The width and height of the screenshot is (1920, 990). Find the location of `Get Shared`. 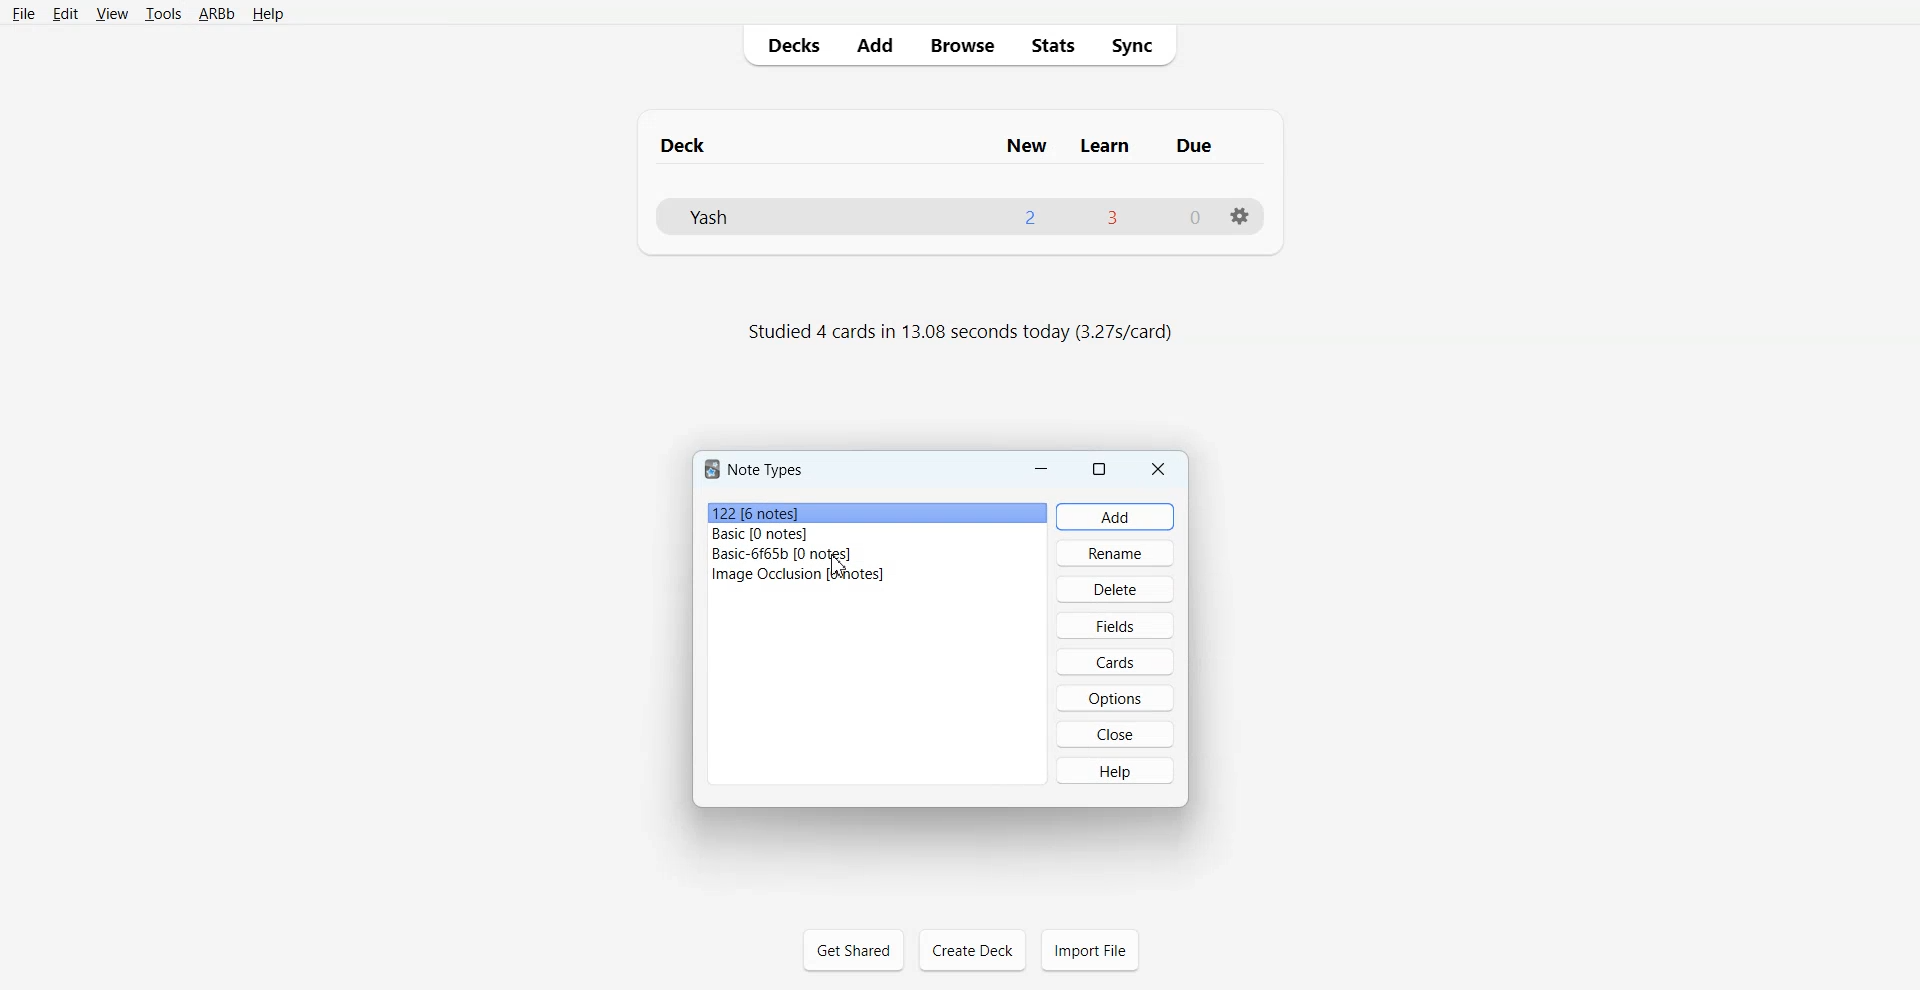

Get Shared is located at coordinates (853, 949).